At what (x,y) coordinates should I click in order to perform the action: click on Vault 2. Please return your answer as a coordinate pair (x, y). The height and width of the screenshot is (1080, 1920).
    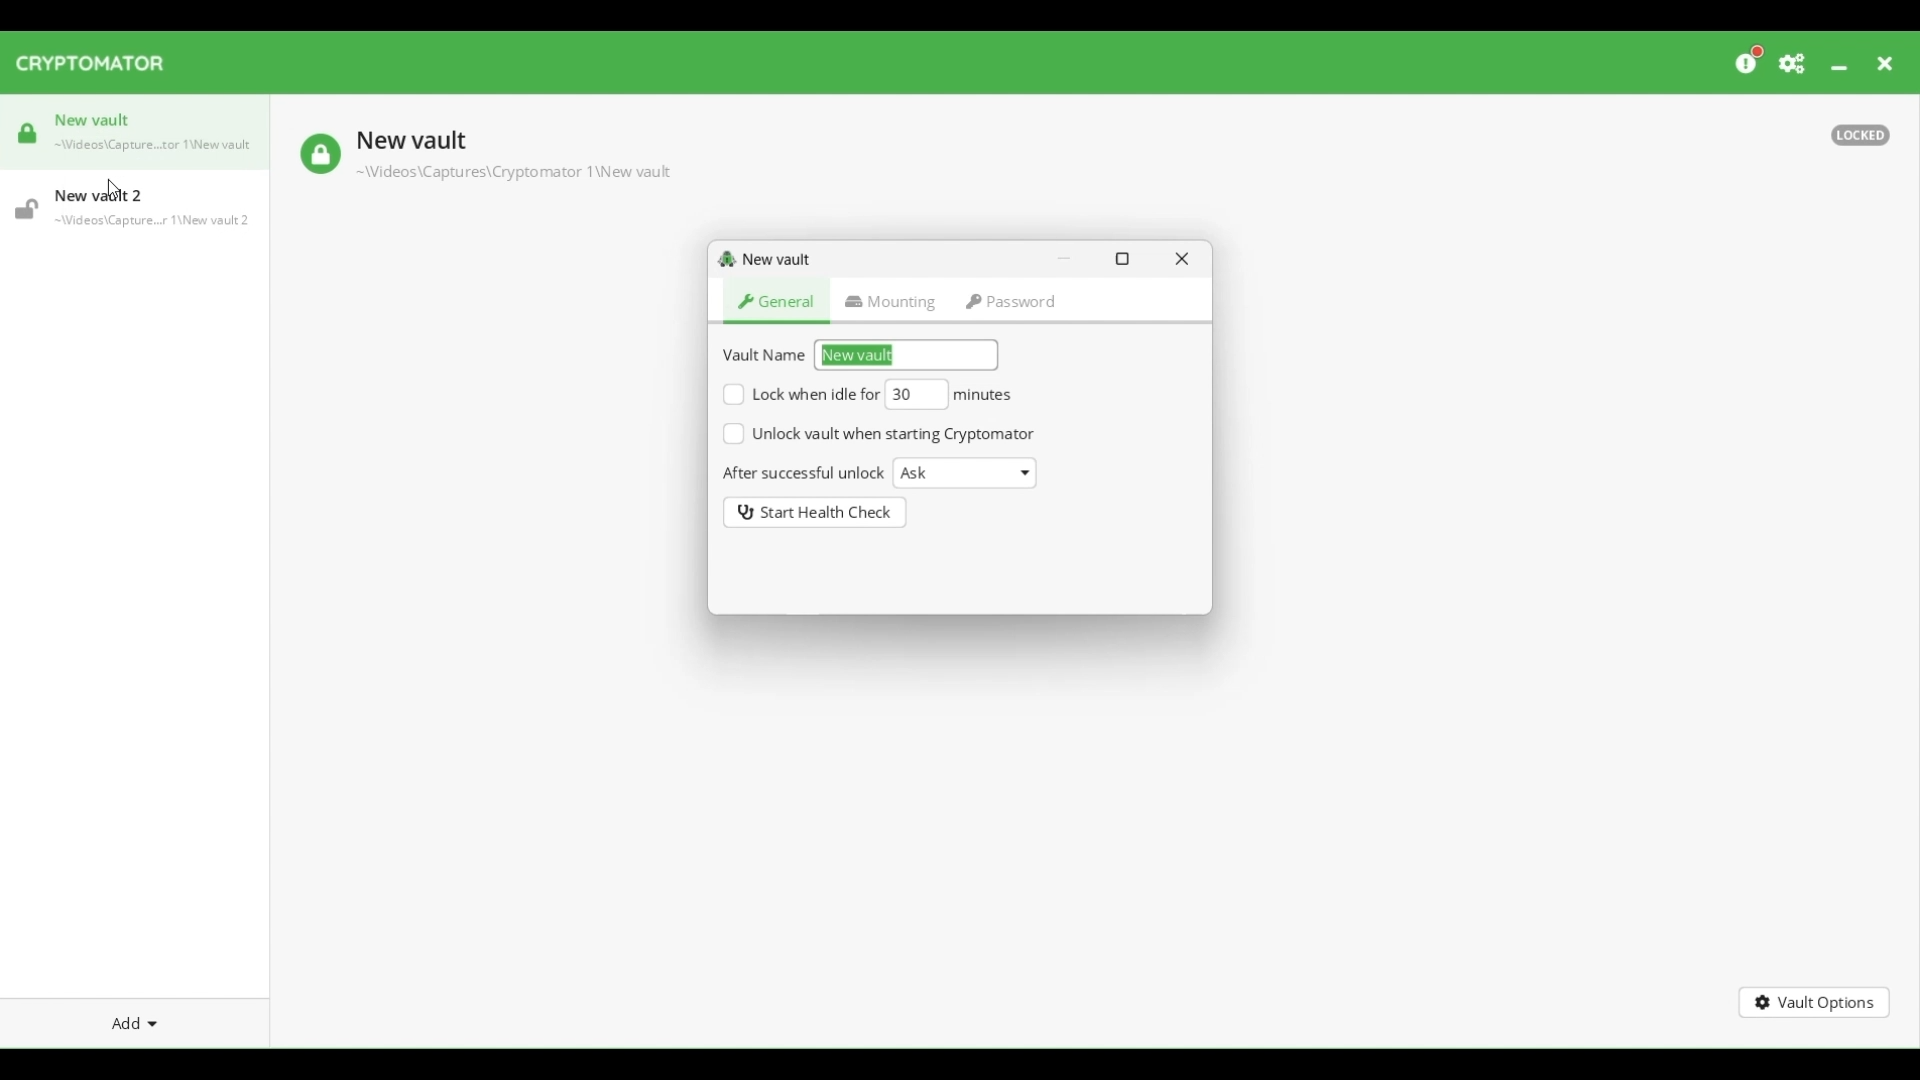
    Looking at the image, I should click on (134, 207).